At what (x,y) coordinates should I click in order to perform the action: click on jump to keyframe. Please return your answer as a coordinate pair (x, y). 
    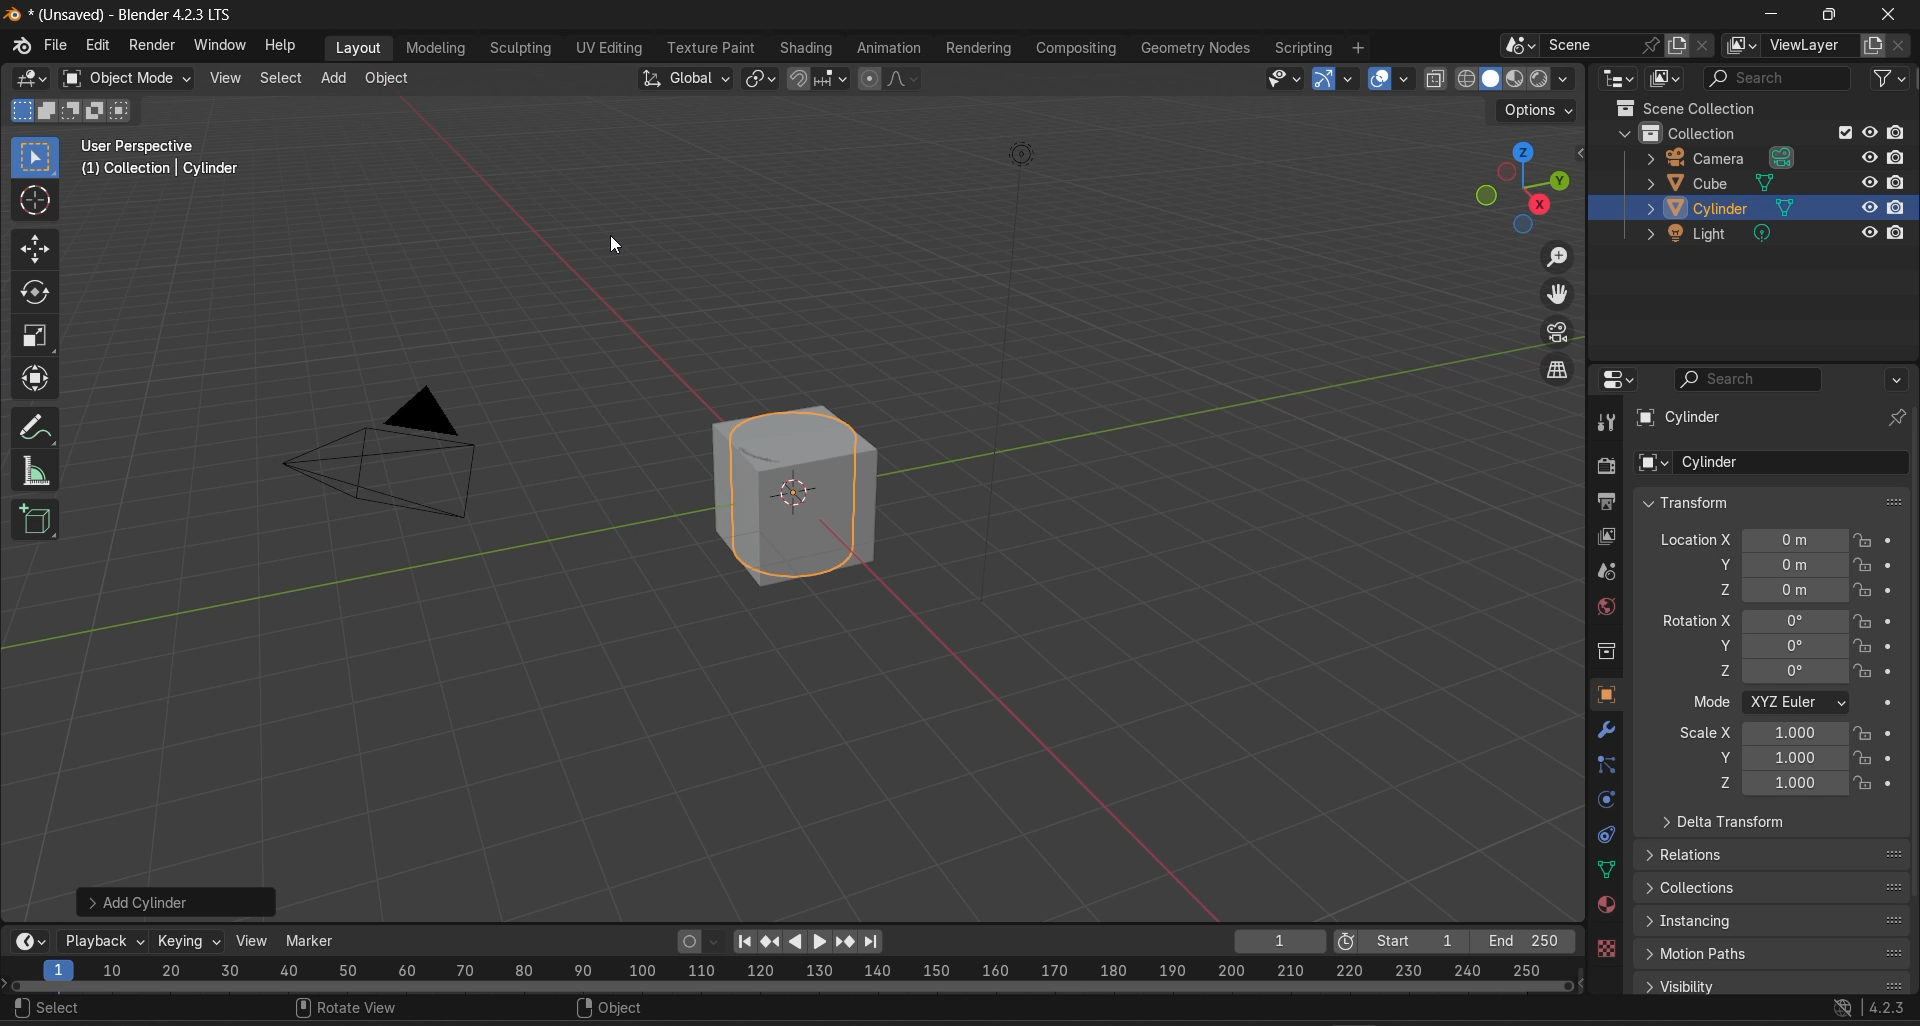
    Looking at the image, I should click on (770, 941).